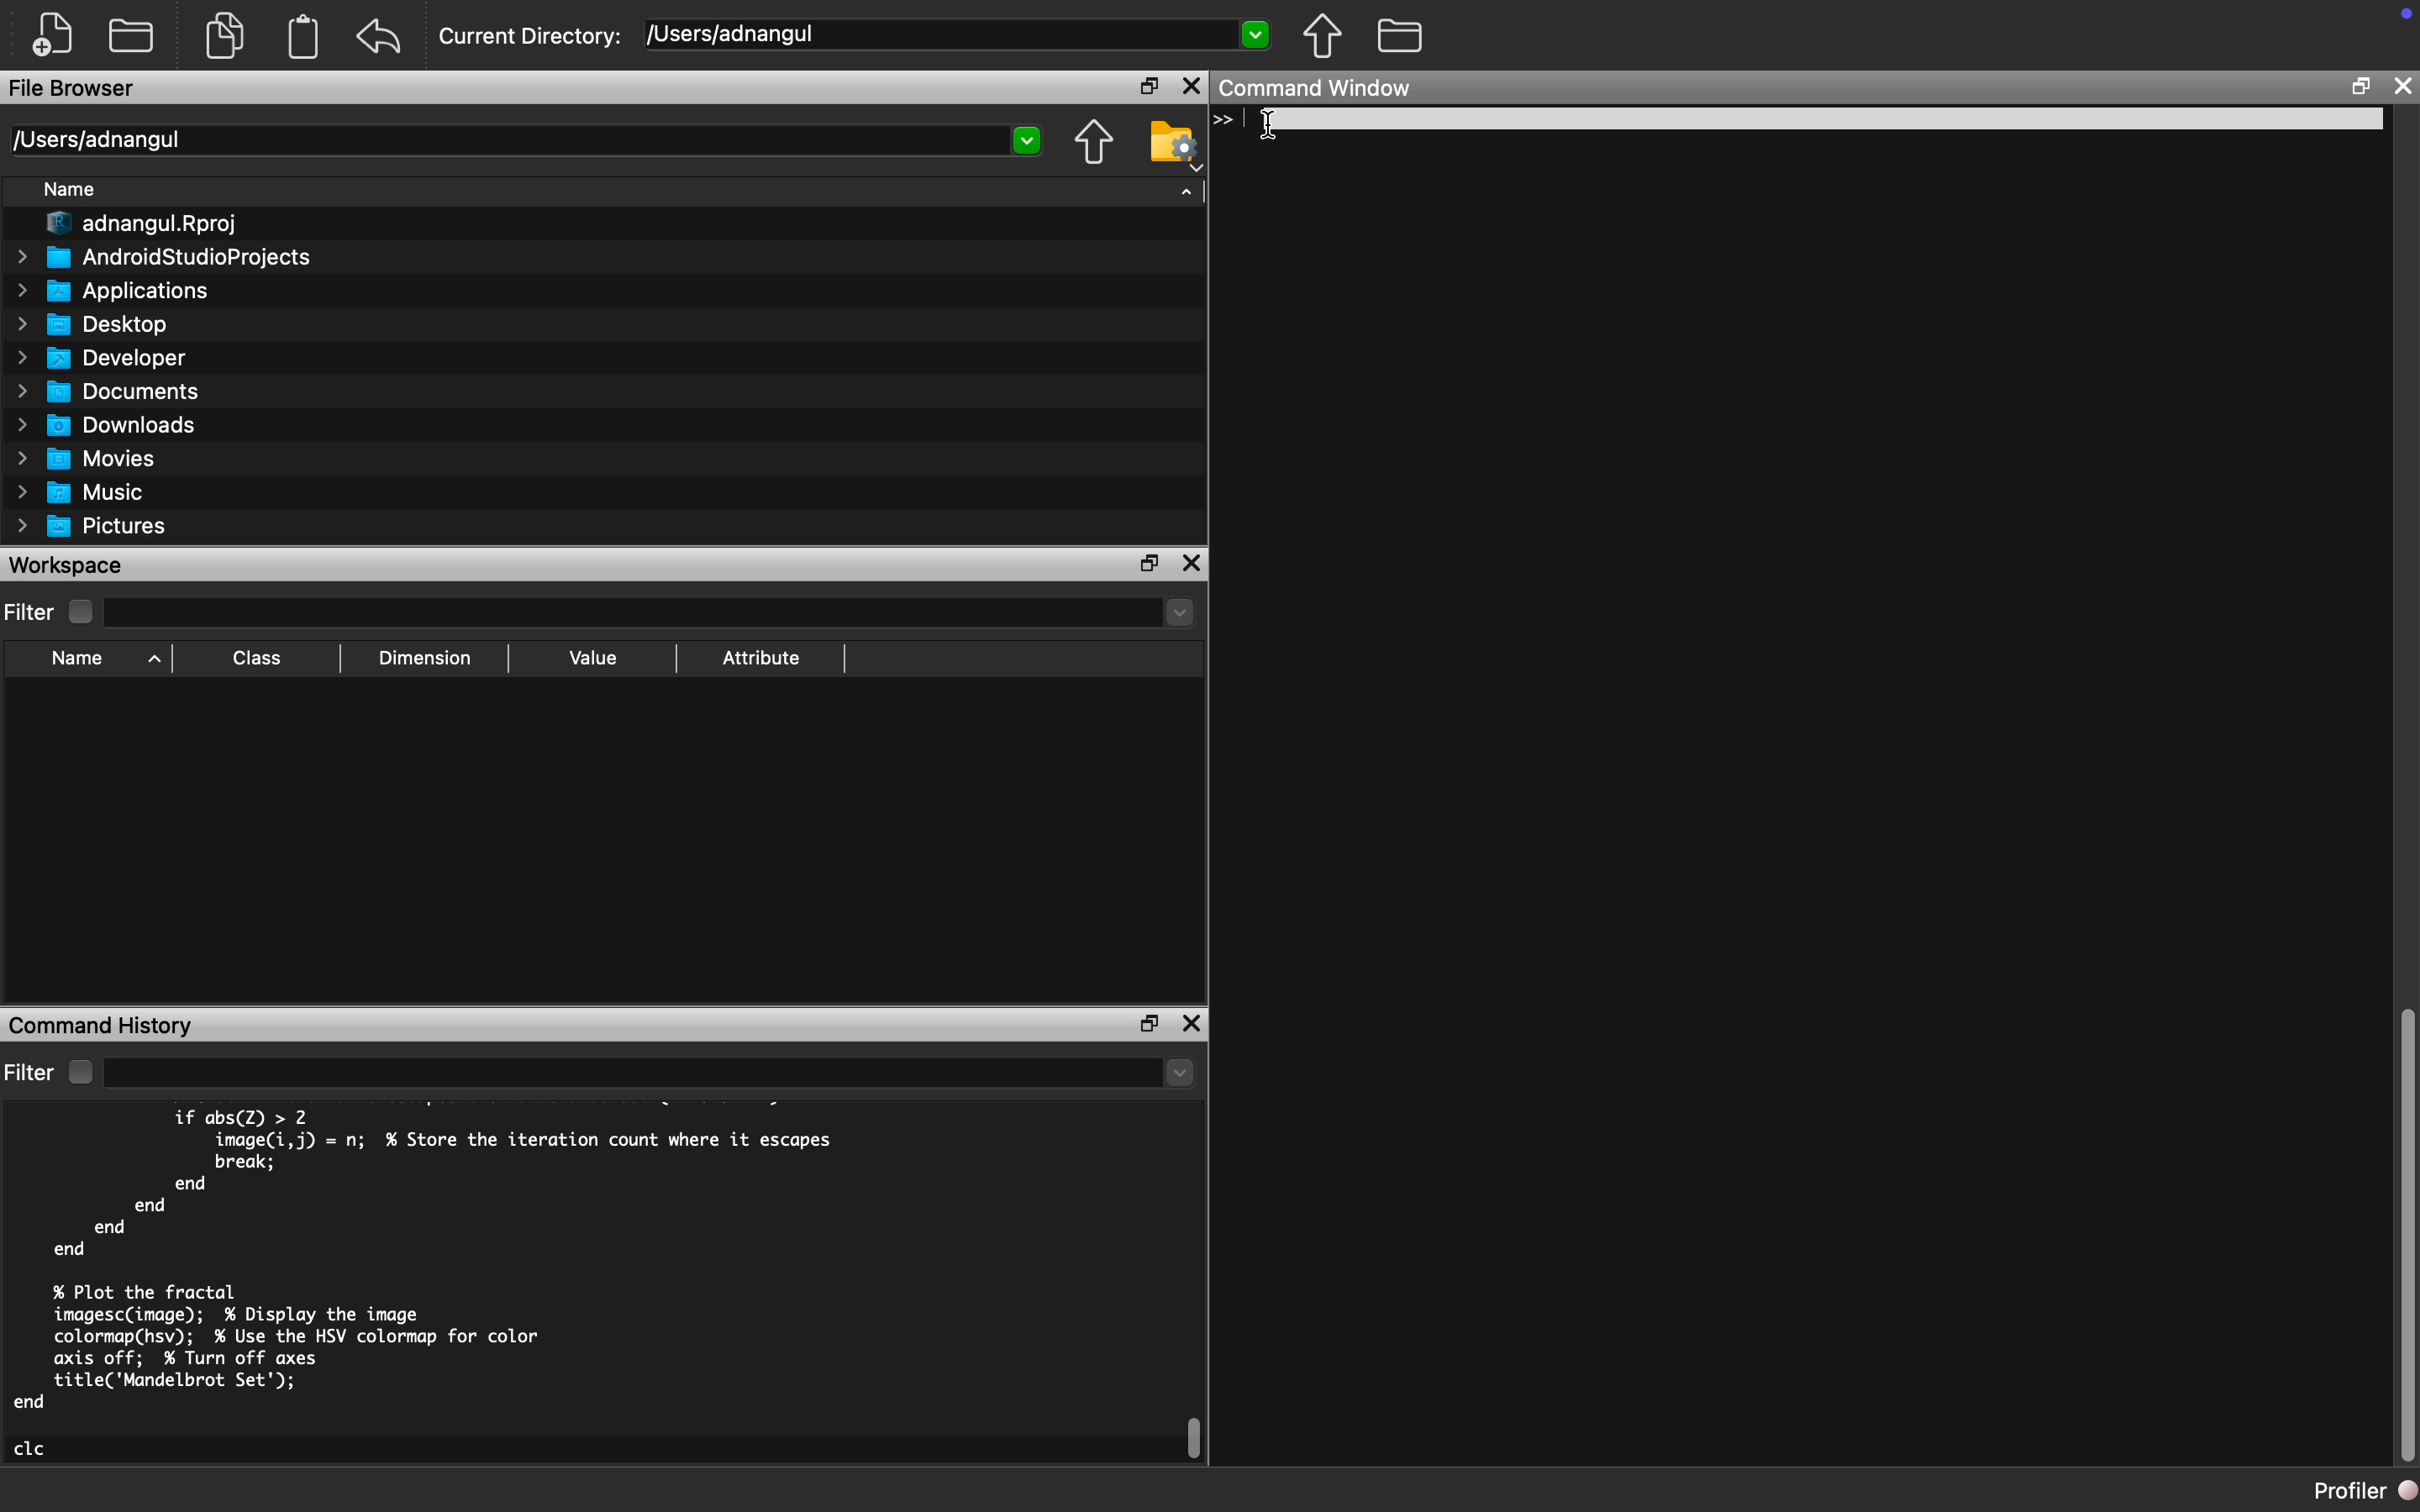 Image resolution: width=2420 pixels, height=1512 pixels. I want to click on Close , so click(2401, 87).